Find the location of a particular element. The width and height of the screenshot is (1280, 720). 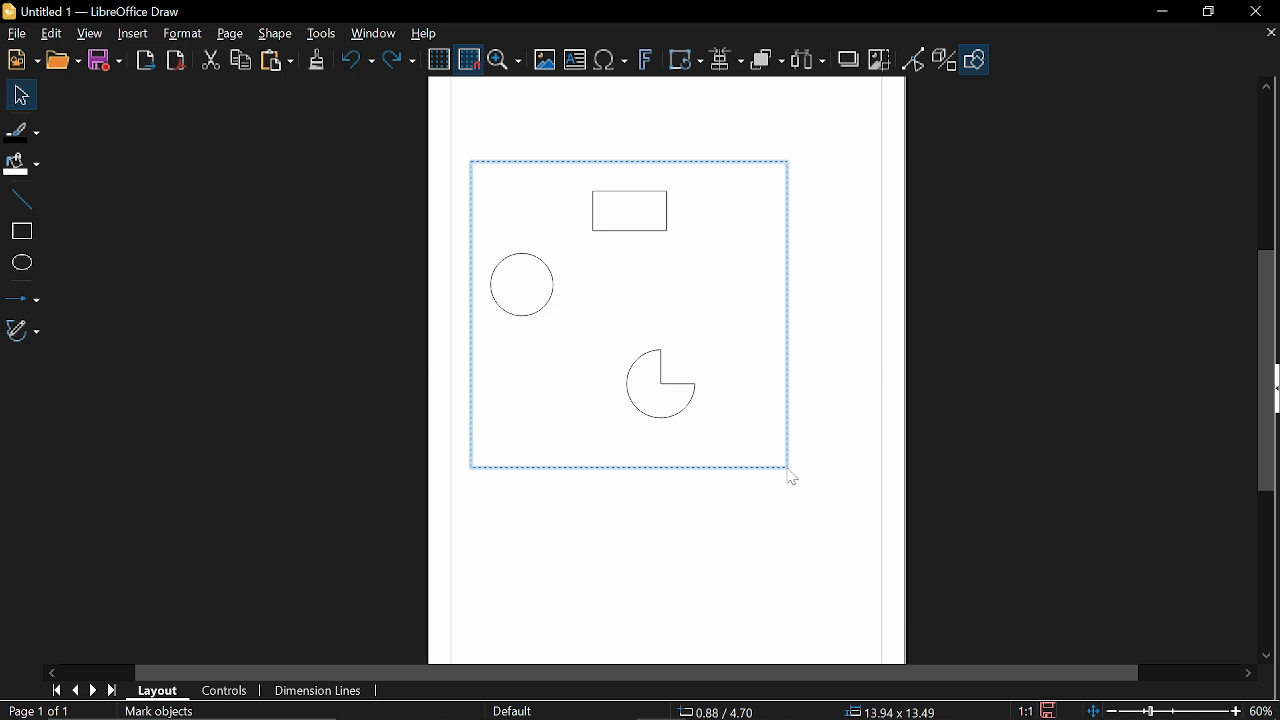

COntrols is located at coordinates (223, 691).